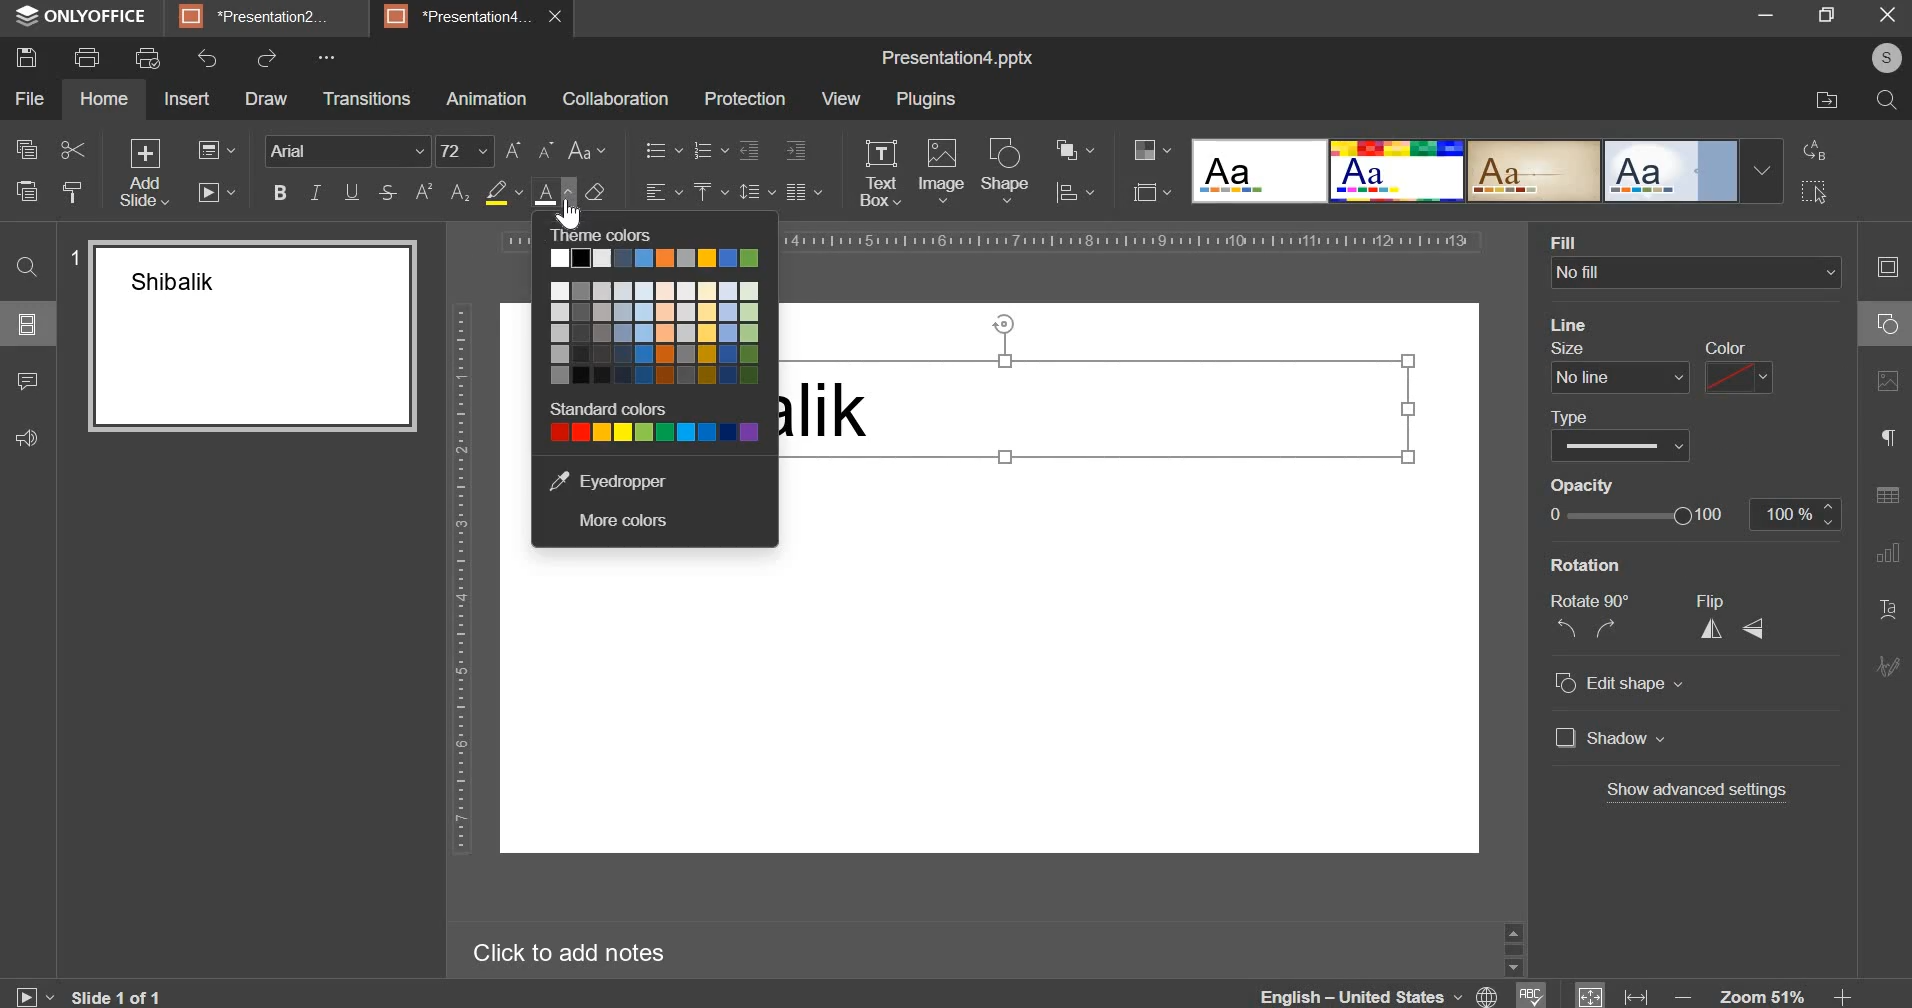  Describe the element at coordinates (351, 192) in the screenshot. I see `underline` at that location.